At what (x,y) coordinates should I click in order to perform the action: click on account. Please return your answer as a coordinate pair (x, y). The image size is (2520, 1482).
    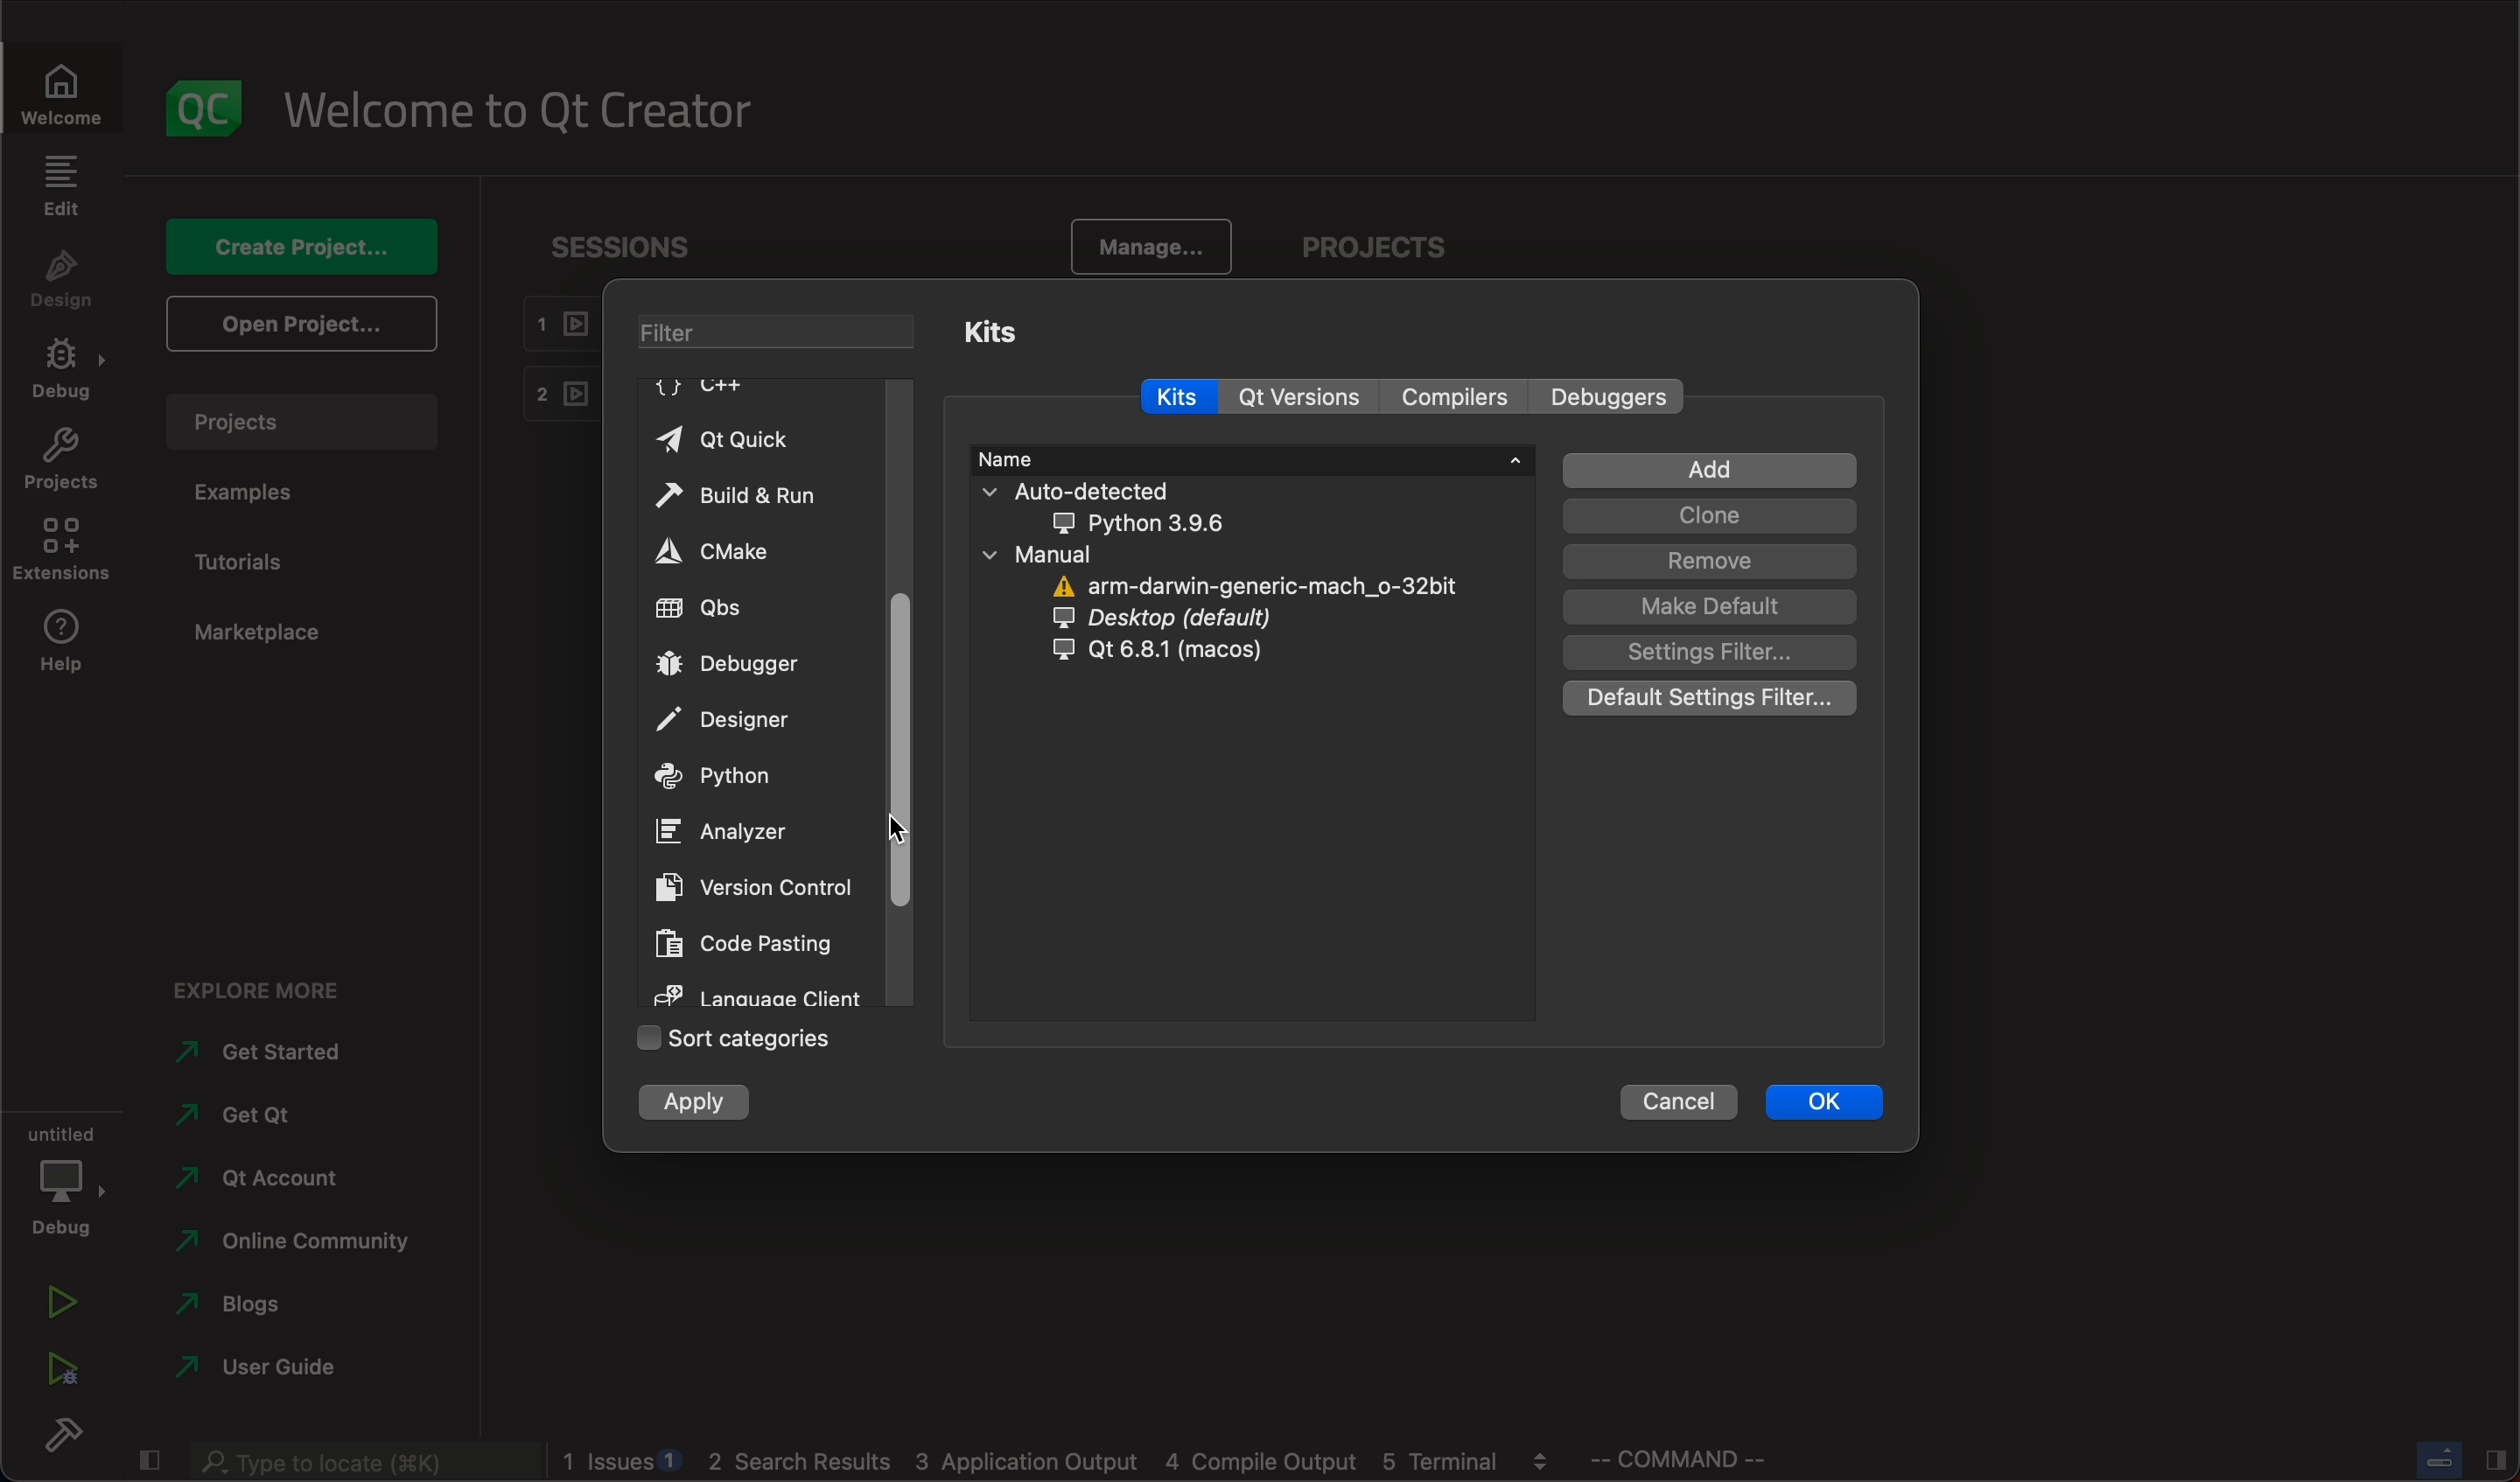
    Looking at the image, I should click on (266, 1180).